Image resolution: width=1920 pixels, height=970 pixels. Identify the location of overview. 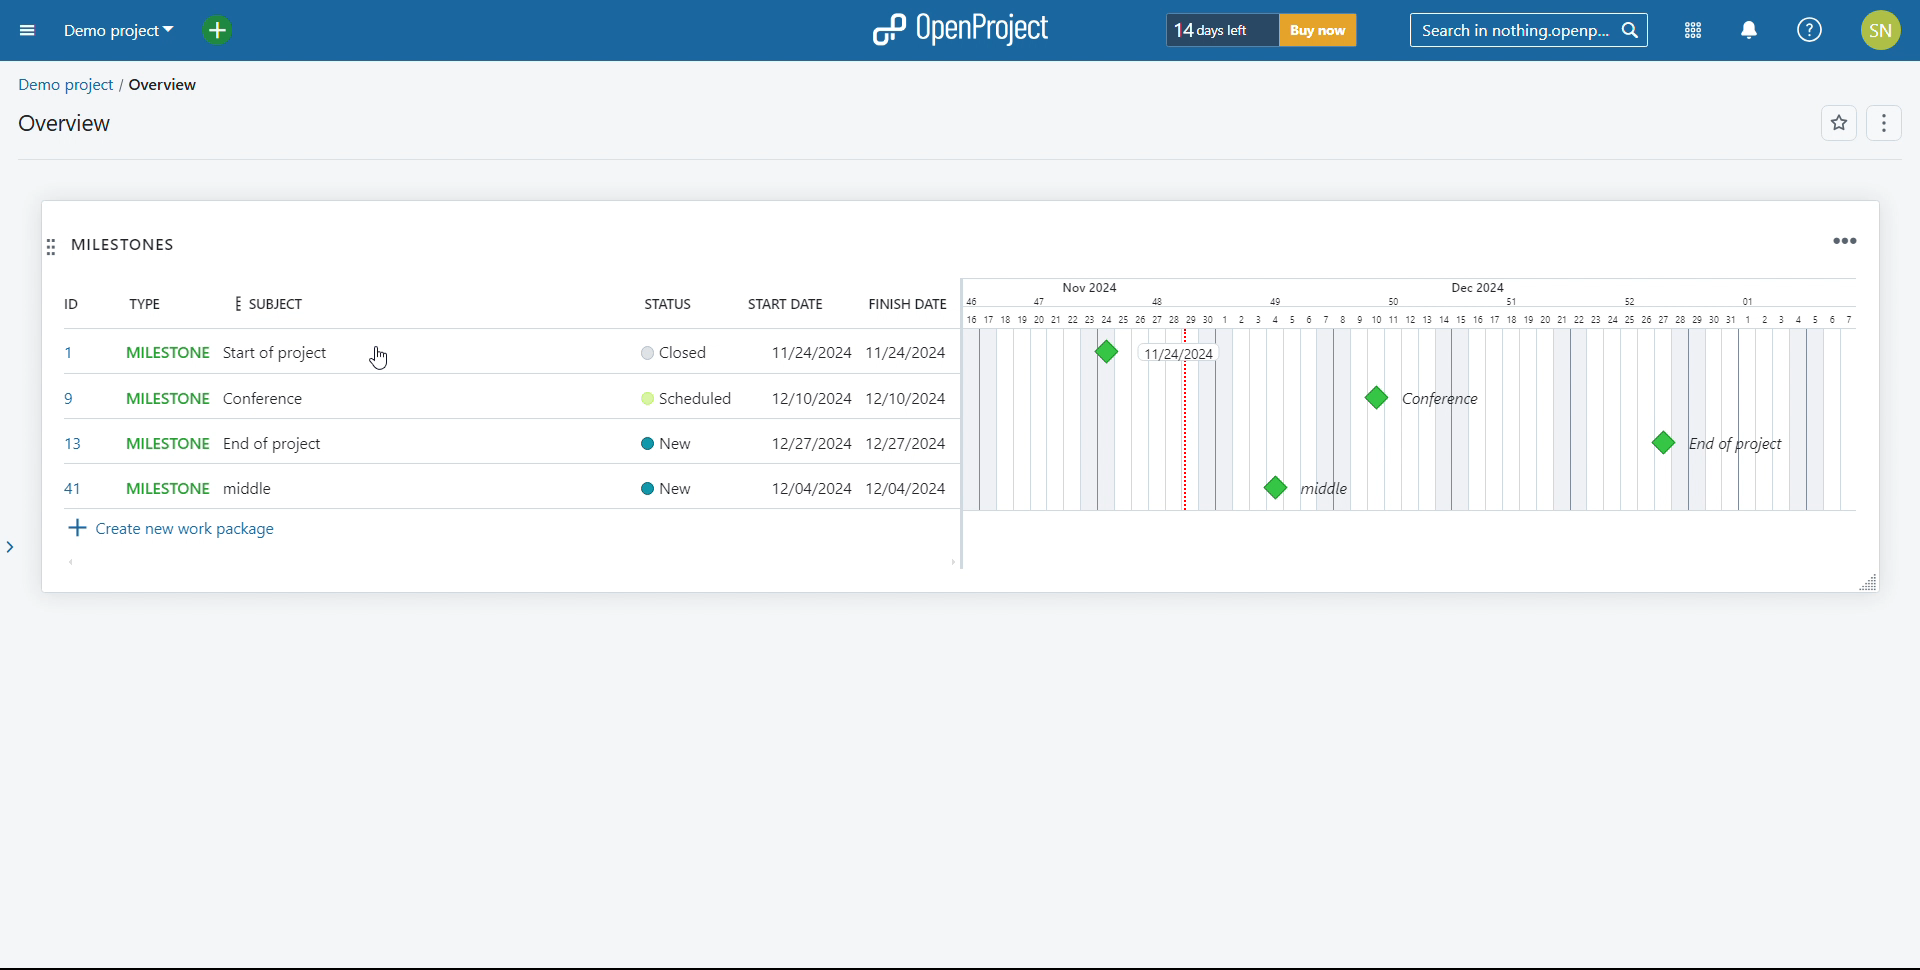
(166, 82).